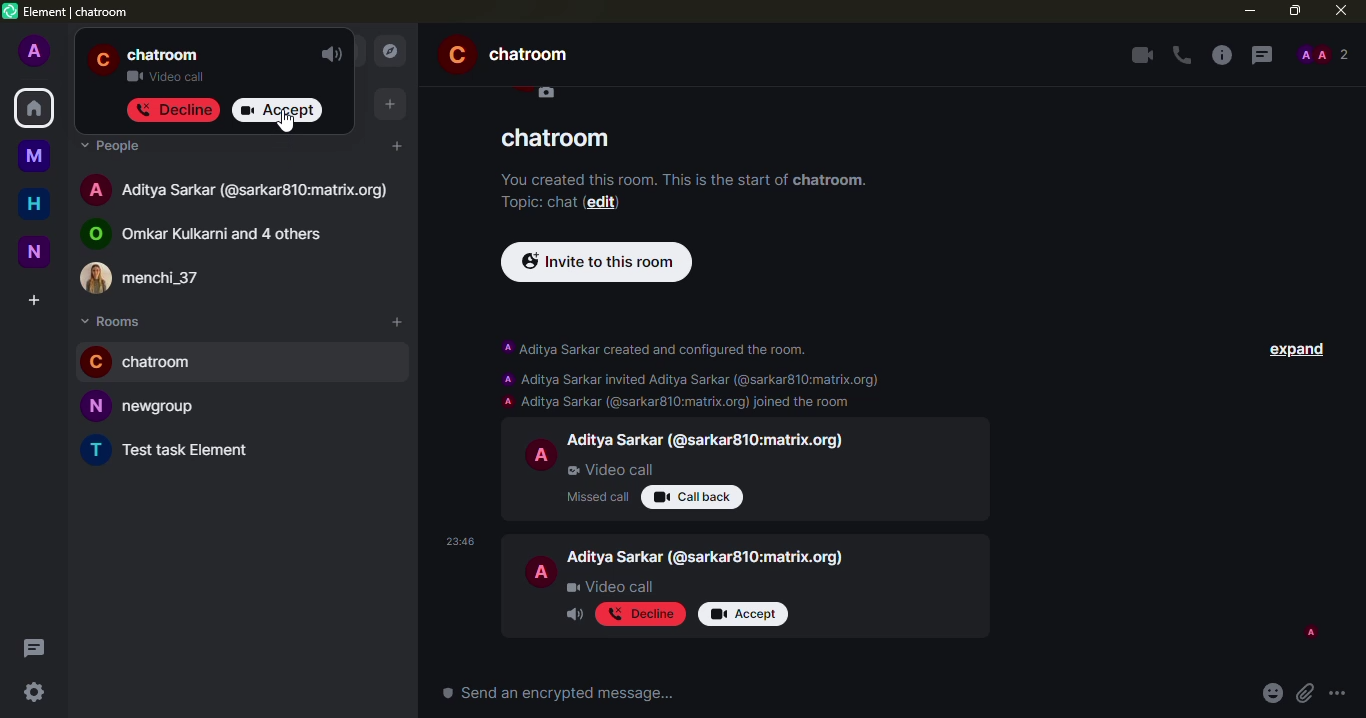 The width and height of the screenshot is (1366, 718). I want to click on threads, so click(1262, 56).